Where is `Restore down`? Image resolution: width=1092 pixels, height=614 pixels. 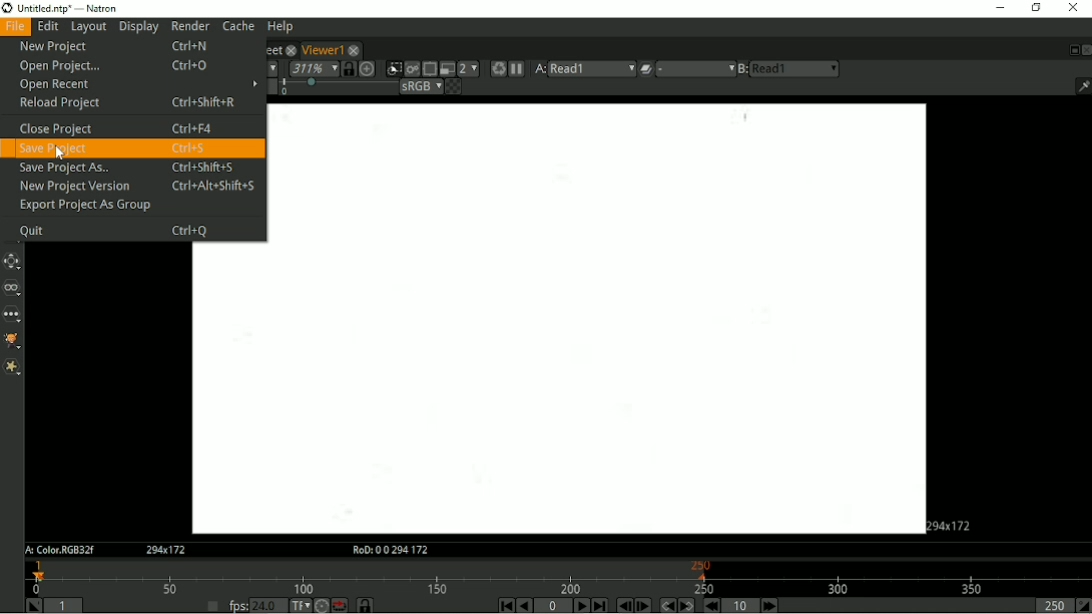
Restore down is located at coordinates (1037, 9).